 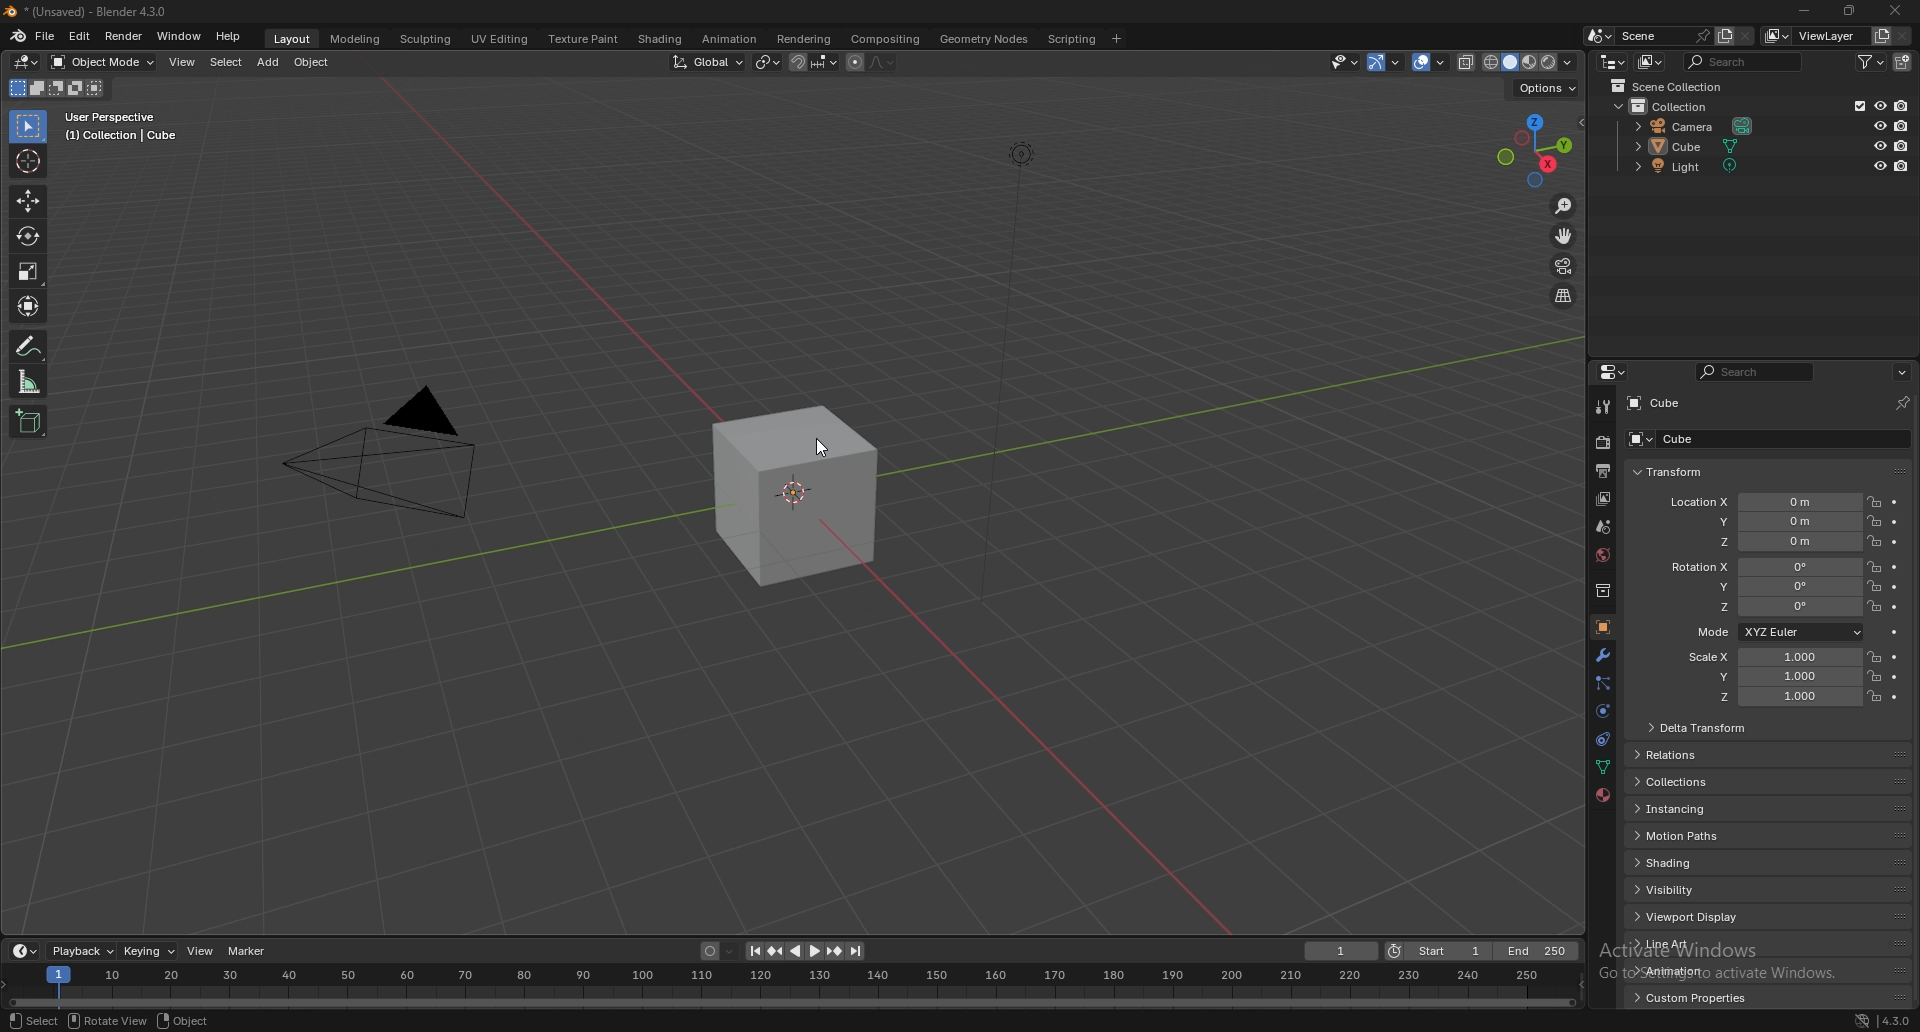 I want to click on object, so click(x=314, y=62).